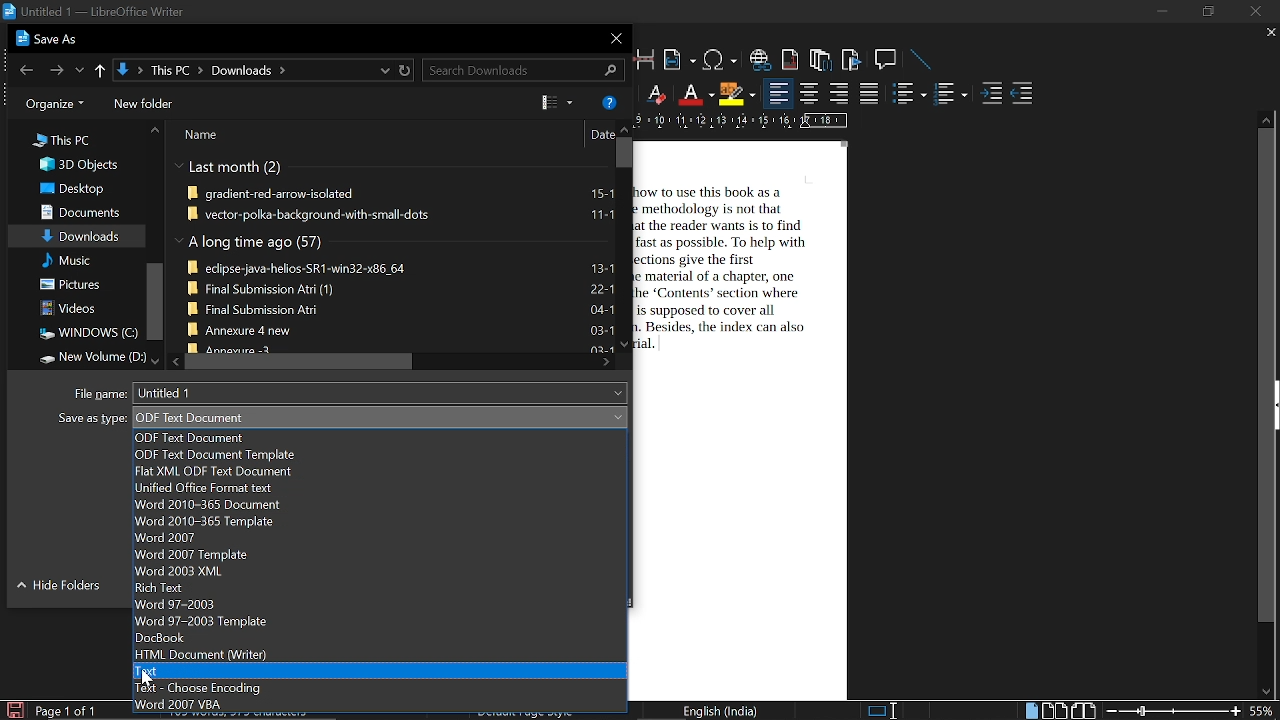 Image resolution: width=1280 pixels, height=720 pixels. Describe the element at coordinates (373, 704) in the screenshot. I see `word 2007 VIBA` at that location.